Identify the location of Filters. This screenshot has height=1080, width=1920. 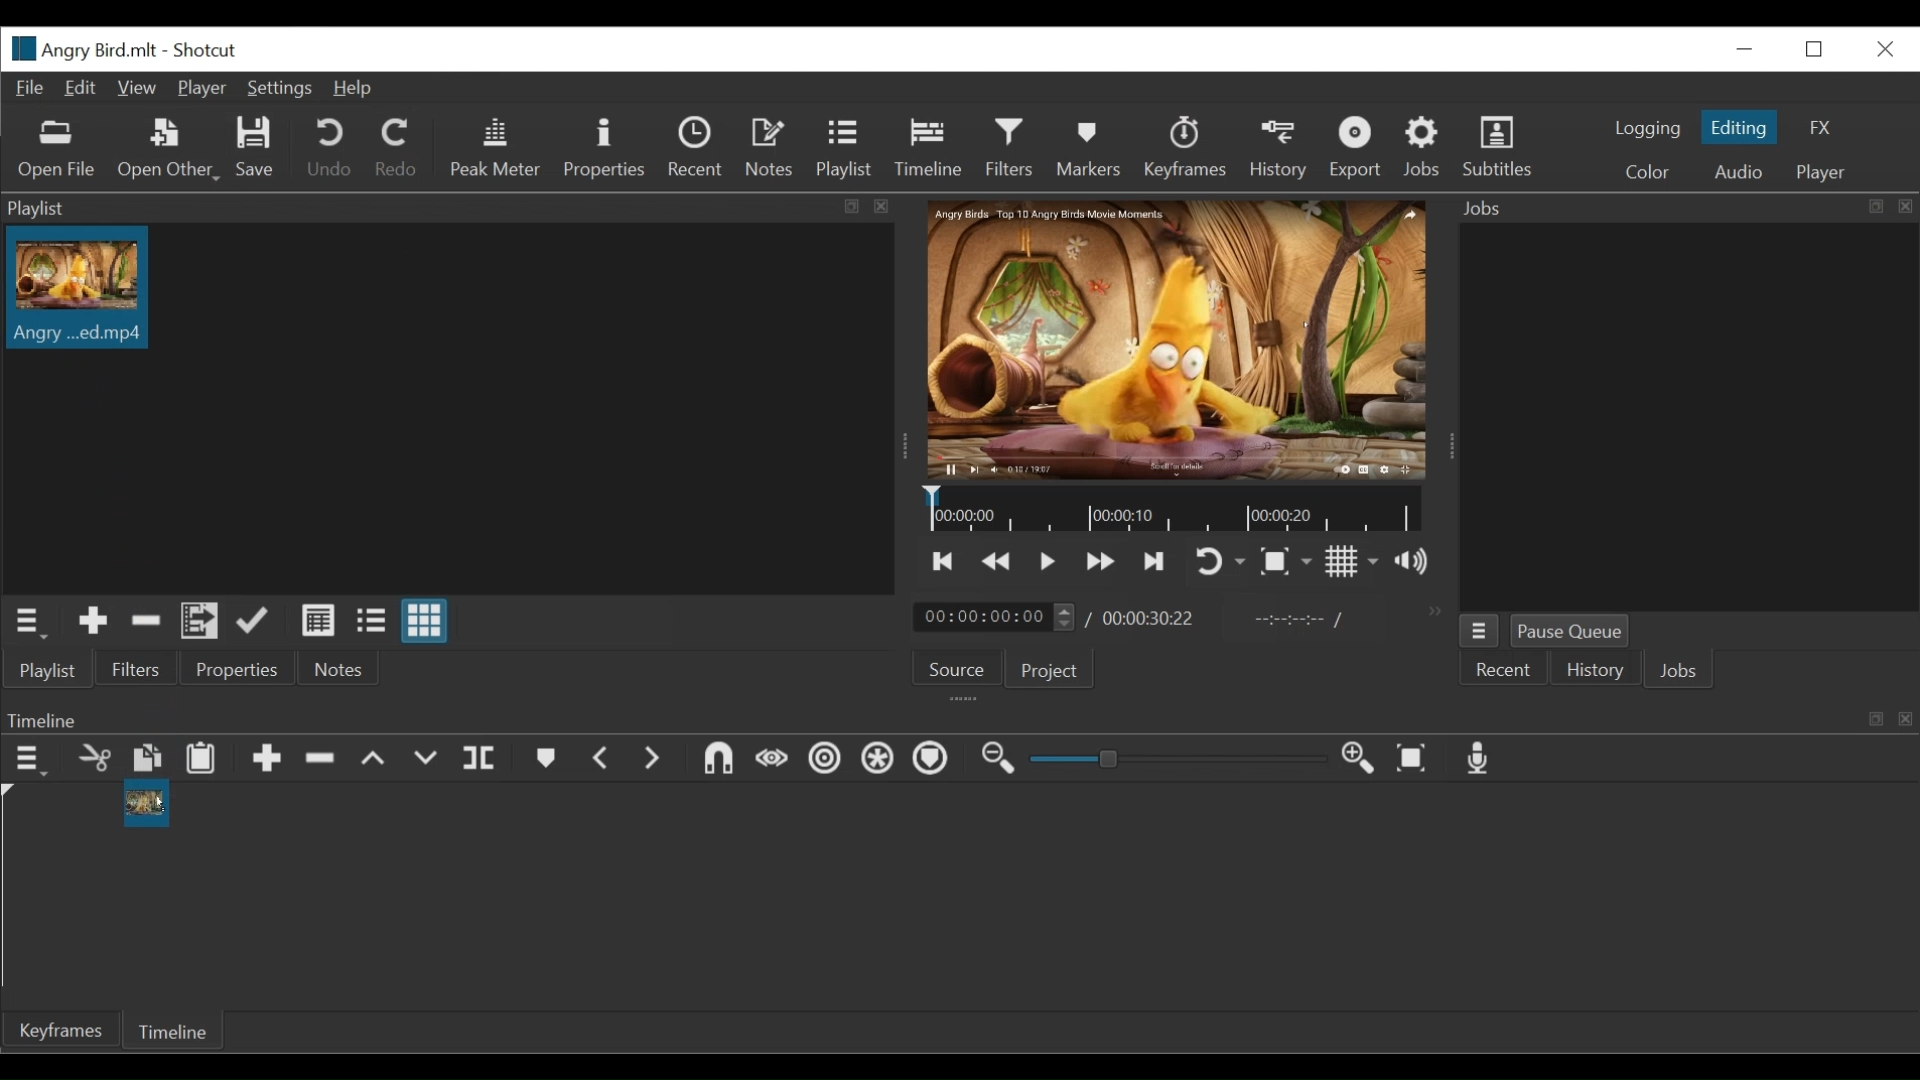
(133, 669).